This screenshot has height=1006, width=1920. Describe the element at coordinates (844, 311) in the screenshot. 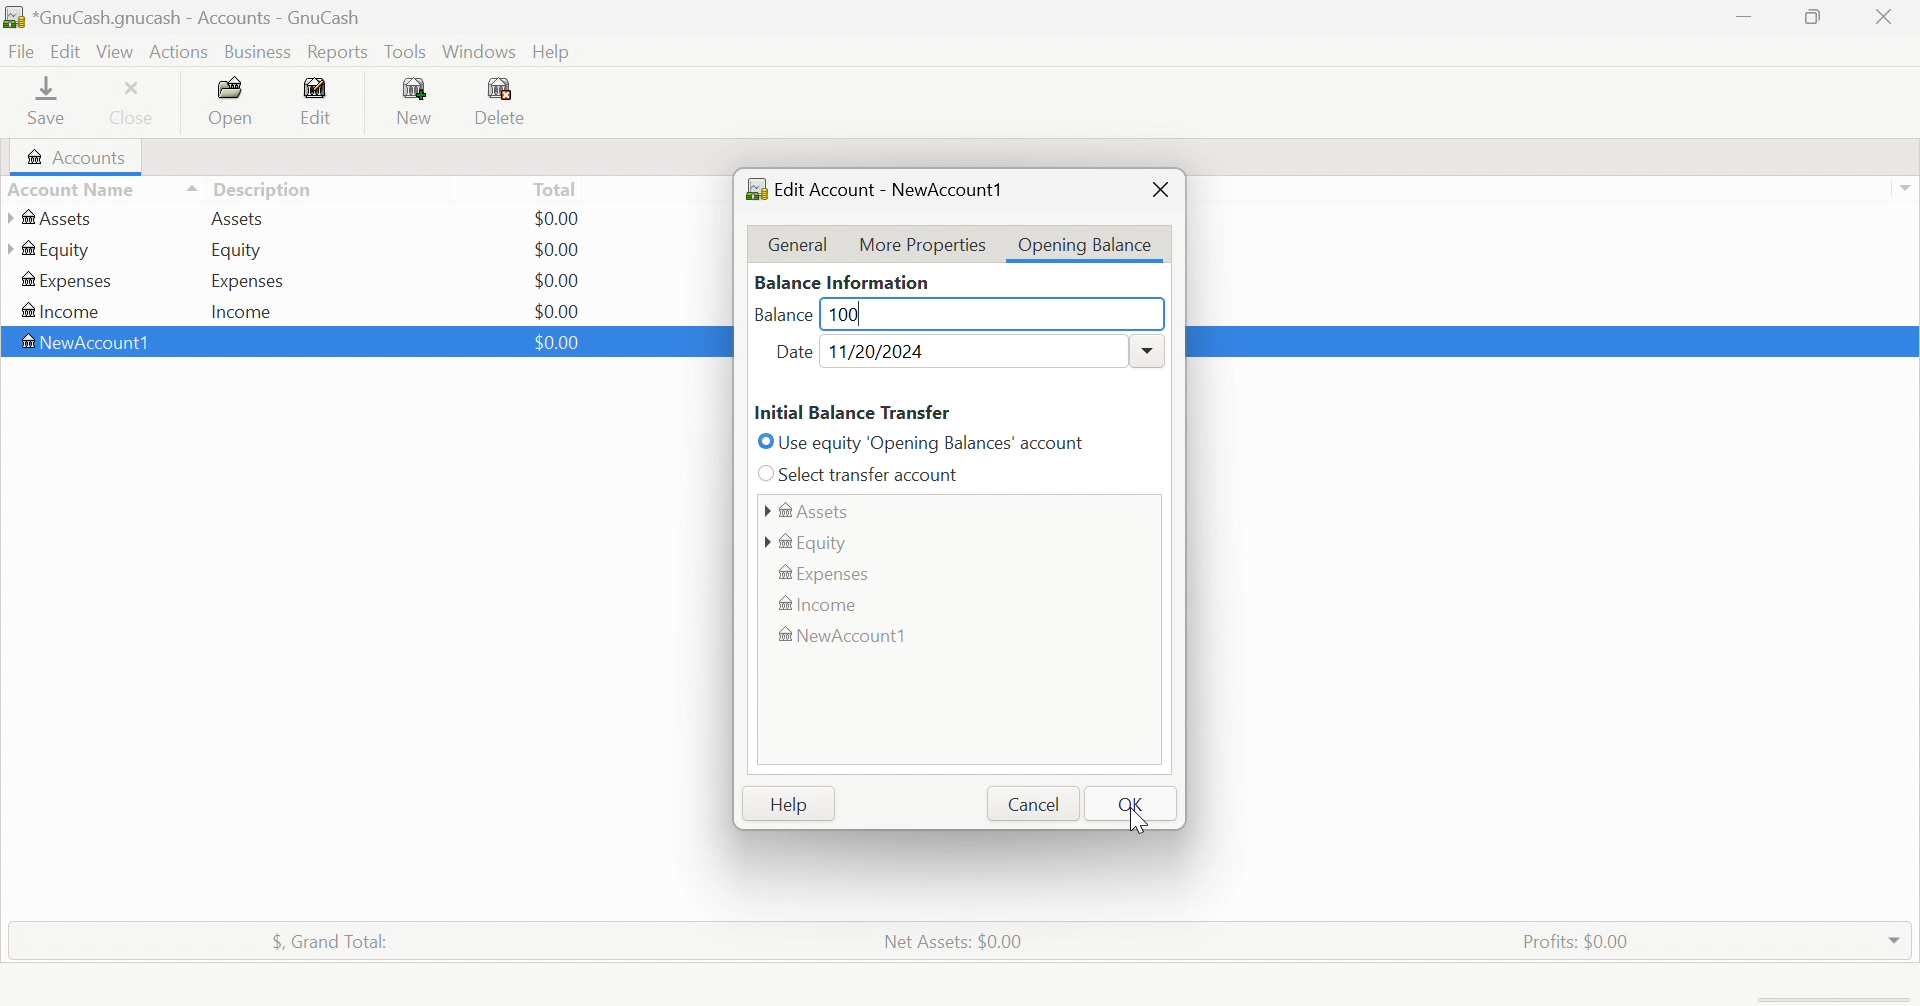

I see `100` at that location.